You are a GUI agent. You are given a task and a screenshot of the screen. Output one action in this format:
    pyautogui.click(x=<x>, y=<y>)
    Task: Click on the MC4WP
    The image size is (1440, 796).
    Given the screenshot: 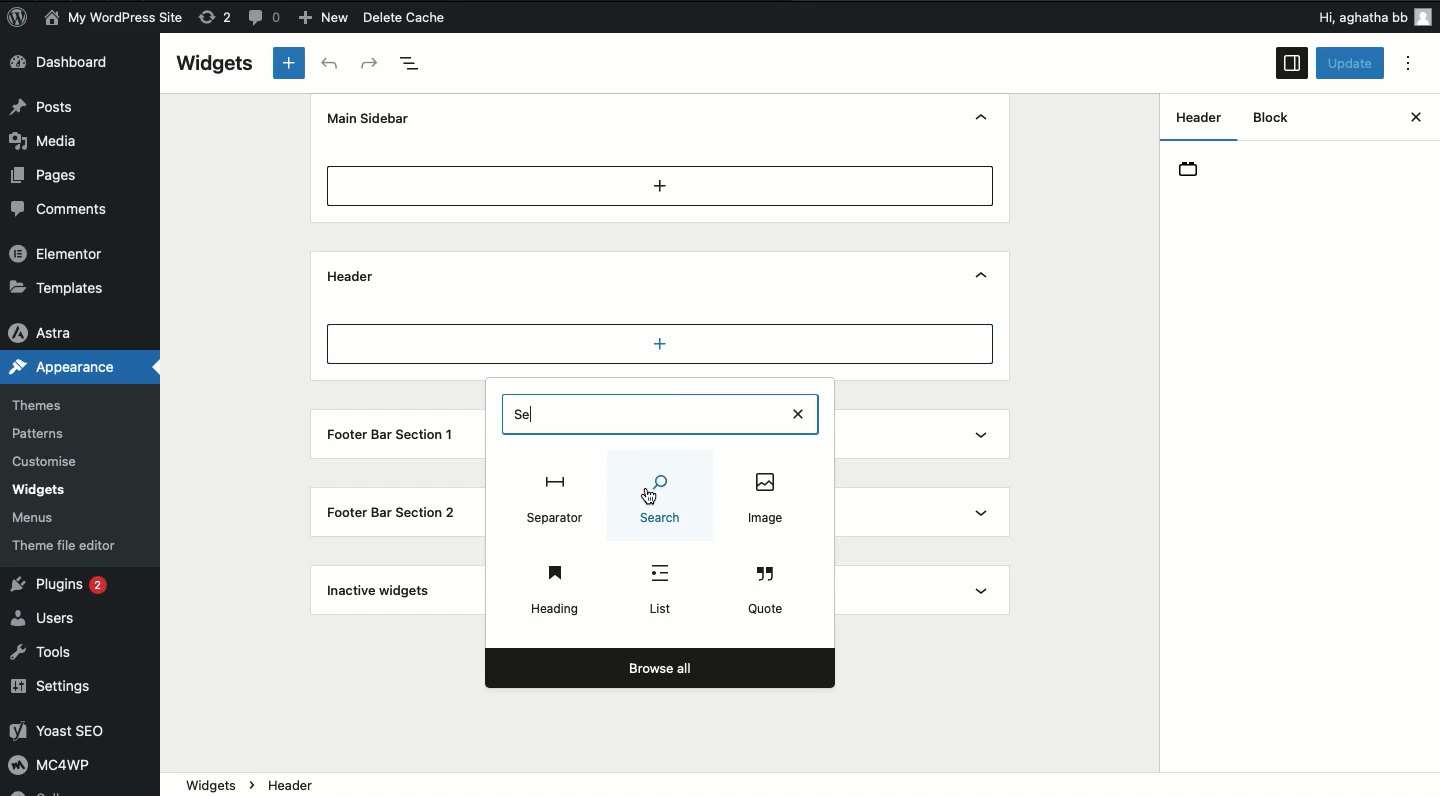 What is the action you would take?
    pyautogui.click(x=59, y=768)
    